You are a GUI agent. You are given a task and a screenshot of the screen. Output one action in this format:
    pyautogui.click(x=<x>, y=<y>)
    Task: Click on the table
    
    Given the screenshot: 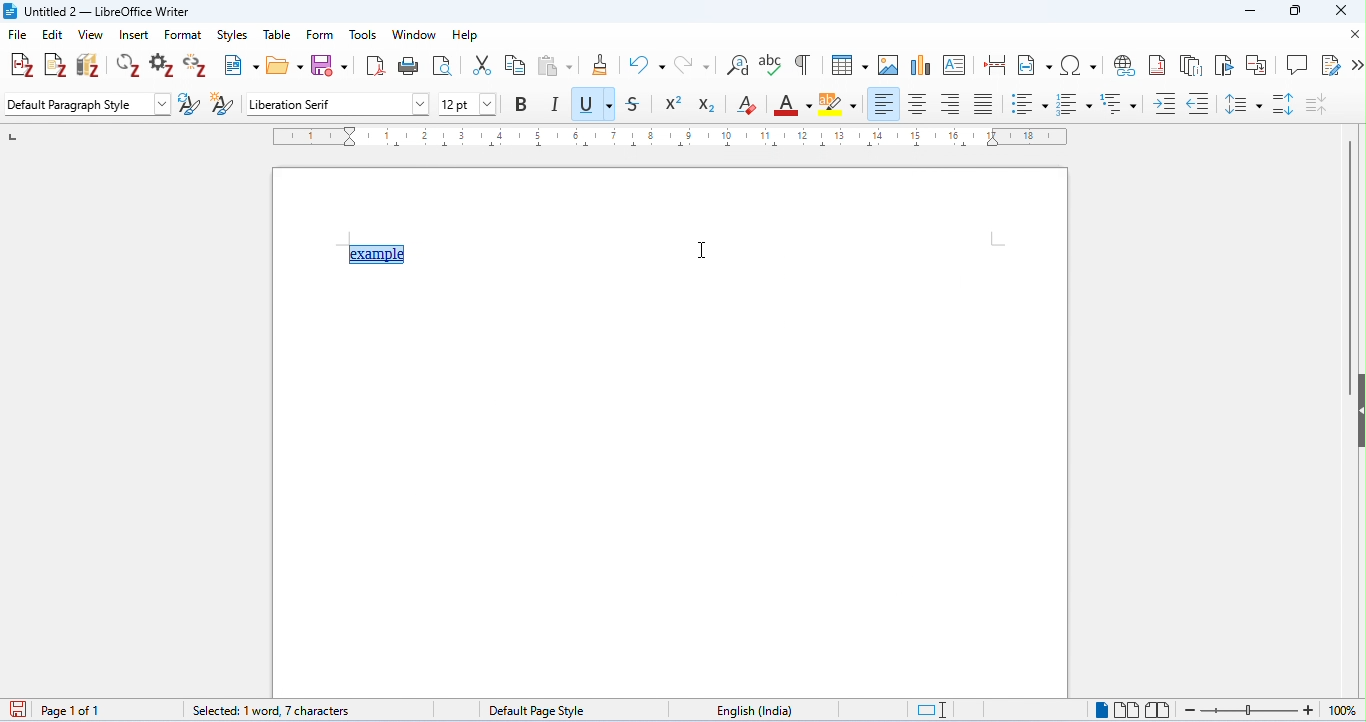 What is the action you would take?
    pyautogui.click(x=275, y=33)
    